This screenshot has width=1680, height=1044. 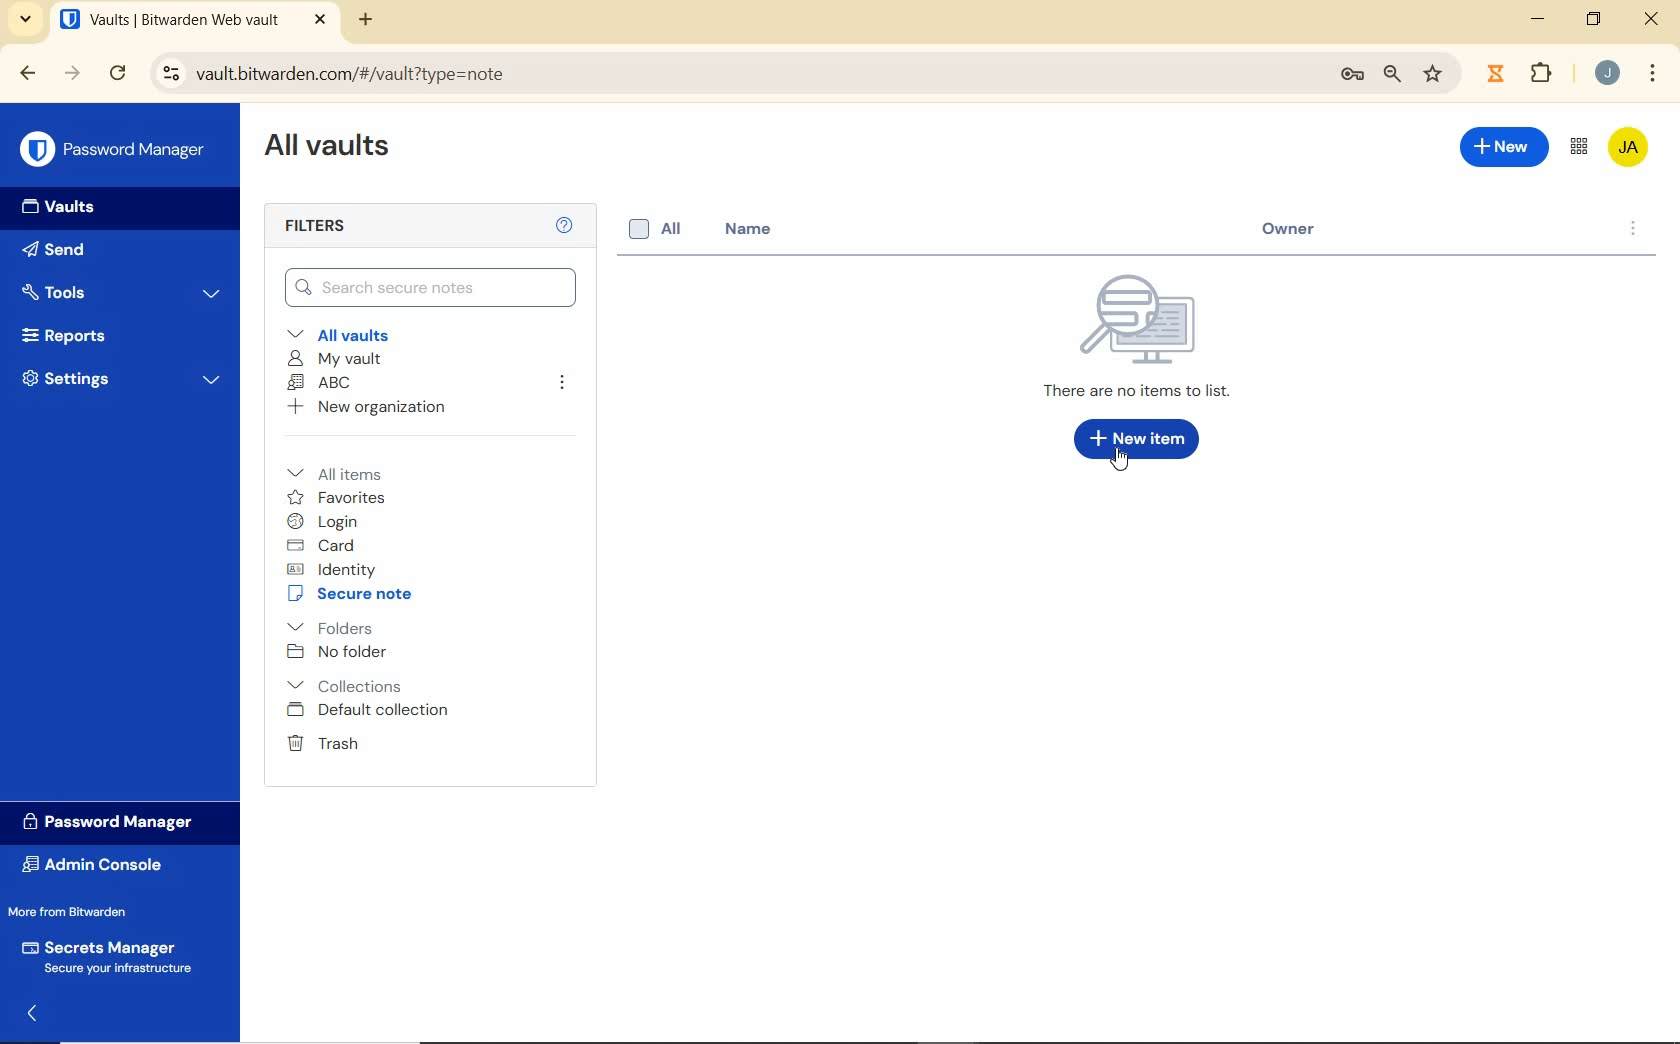 What do you see at coordinates (28, 22) in the screenshot?
I see `search tabs` at bounding box center [28, 22].